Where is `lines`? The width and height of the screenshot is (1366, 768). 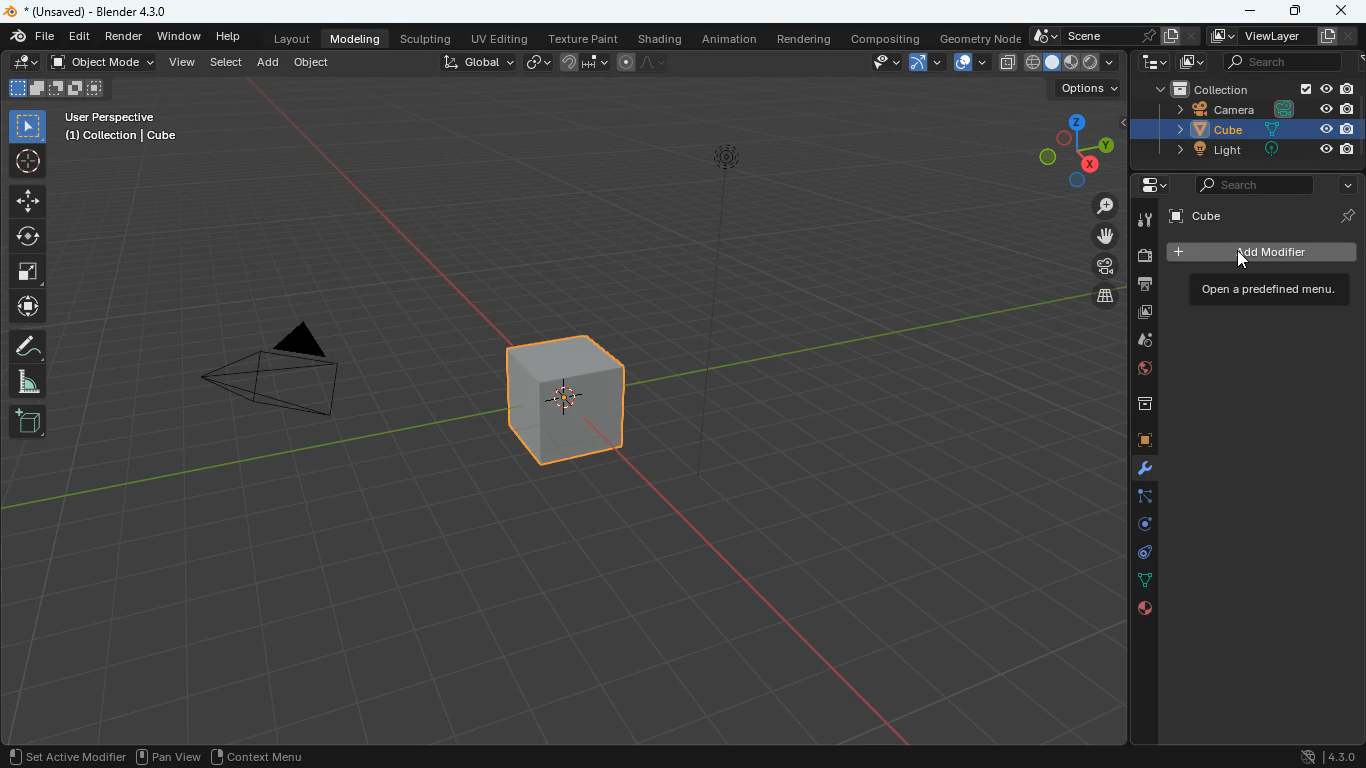
lines is located at coordinates (1135, 580).